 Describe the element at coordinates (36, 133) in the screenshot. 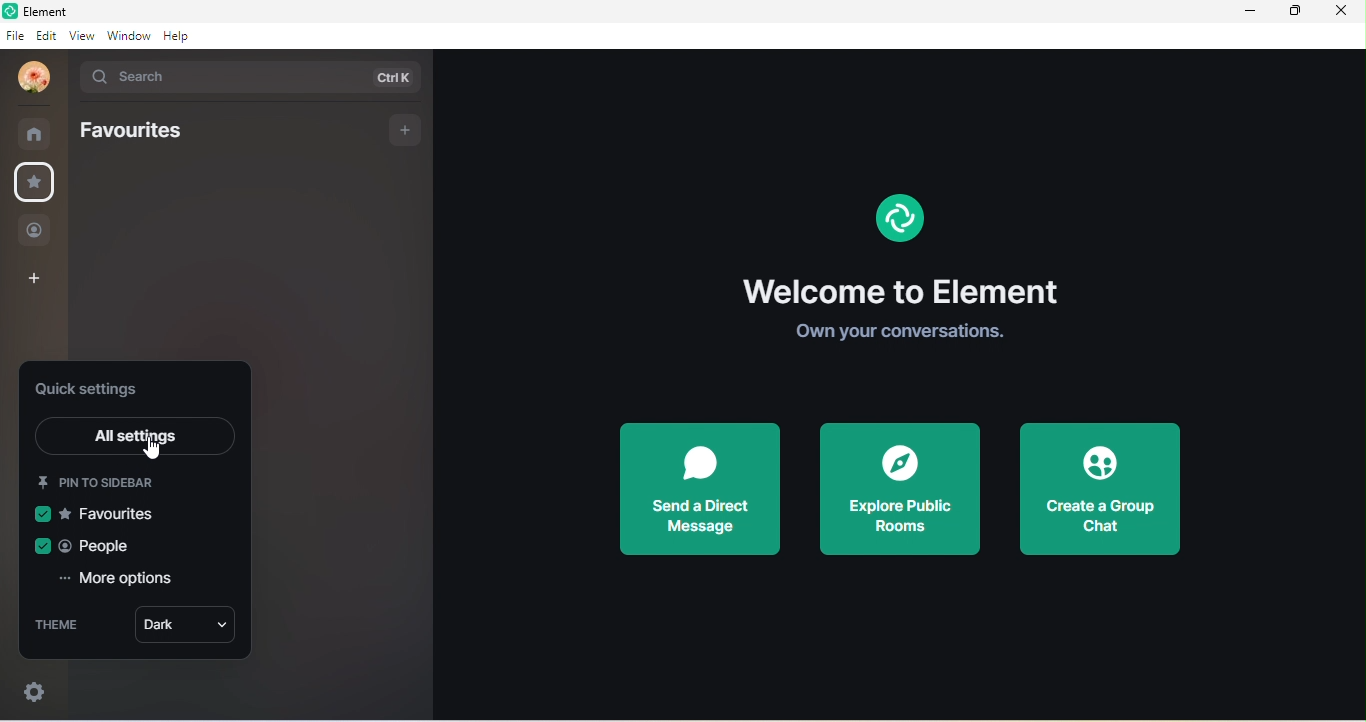

I see `home` at that location.